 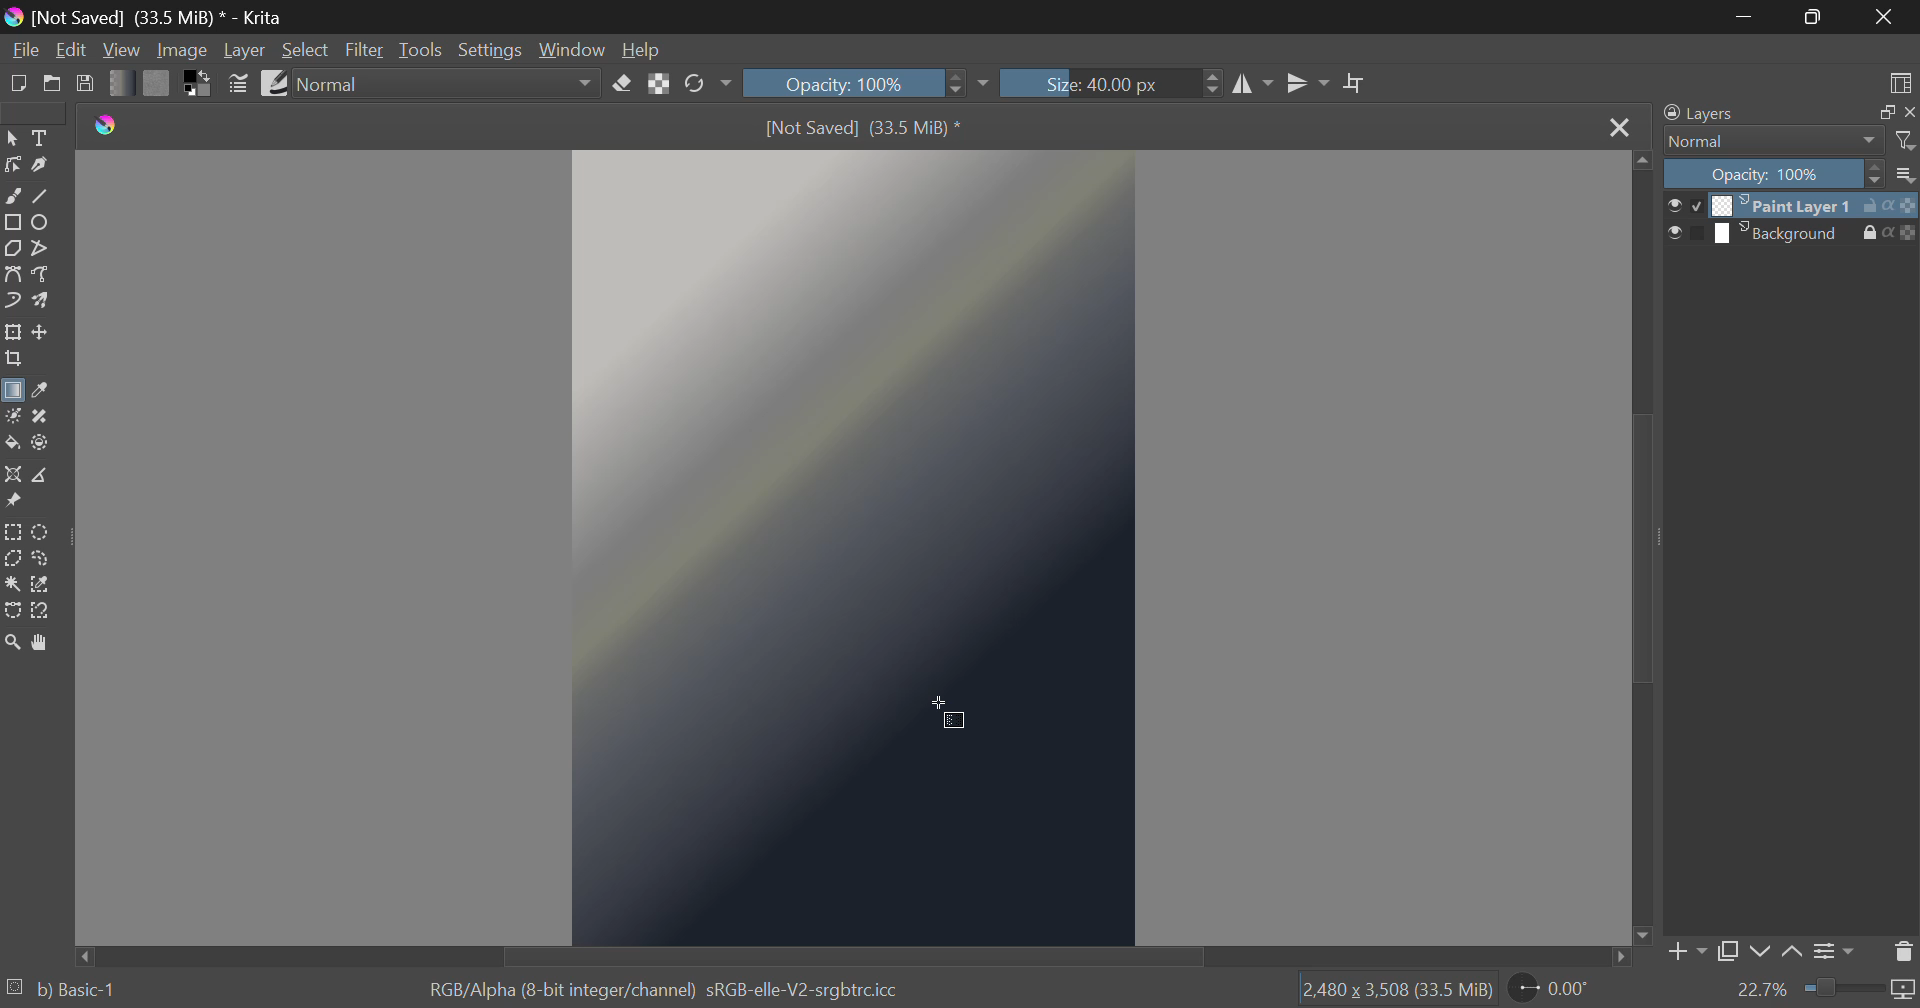 I want to click on Eraser, so click(x=623, y=81).